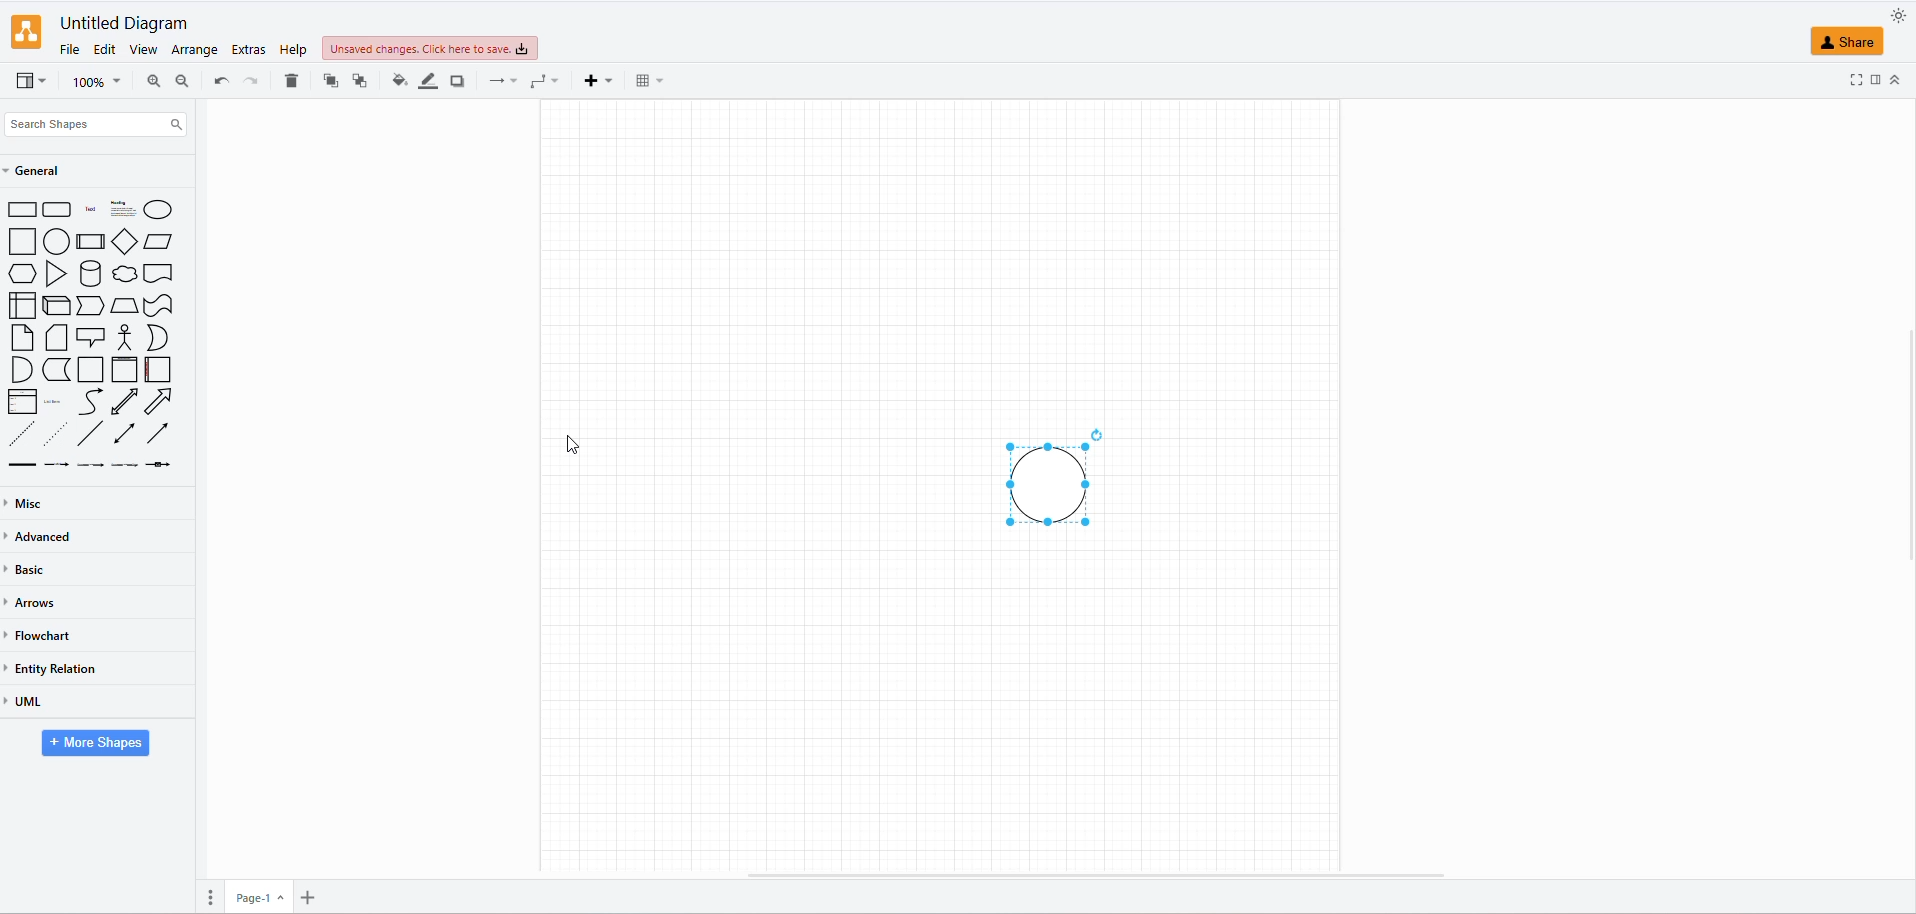 The height and width of the screenshot is (914, 1916). What do you see at coordinates (427, 81) in the screenshot?
I see `LINE COLOR` at bounding box center [427, 81].